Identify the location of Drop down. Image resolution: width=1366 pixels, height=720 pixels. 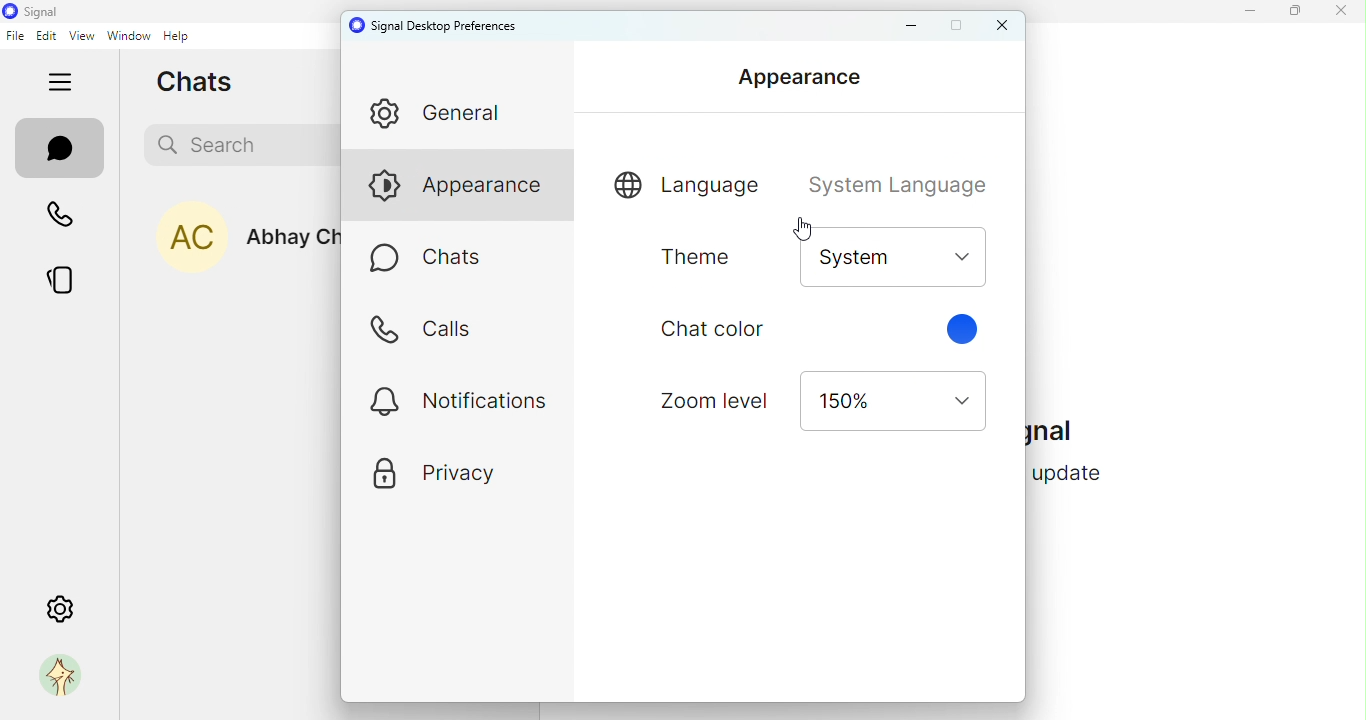
(900, 260).